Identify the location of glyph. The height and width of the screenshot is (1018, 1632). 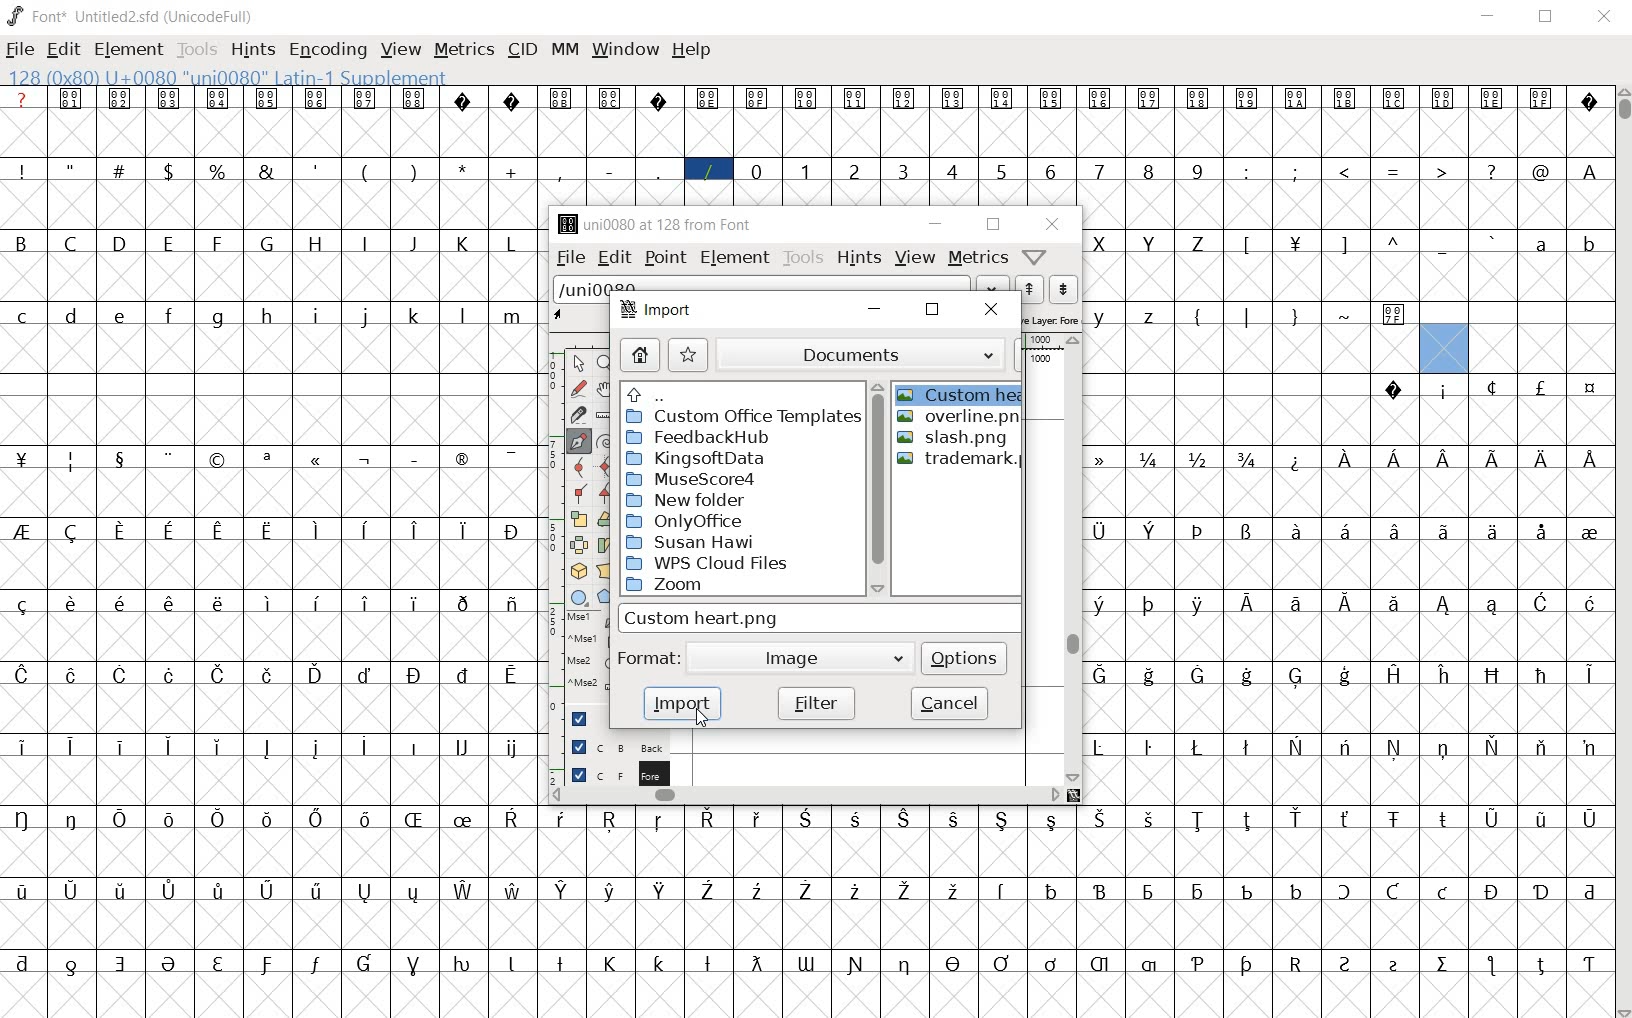
(217, 171).